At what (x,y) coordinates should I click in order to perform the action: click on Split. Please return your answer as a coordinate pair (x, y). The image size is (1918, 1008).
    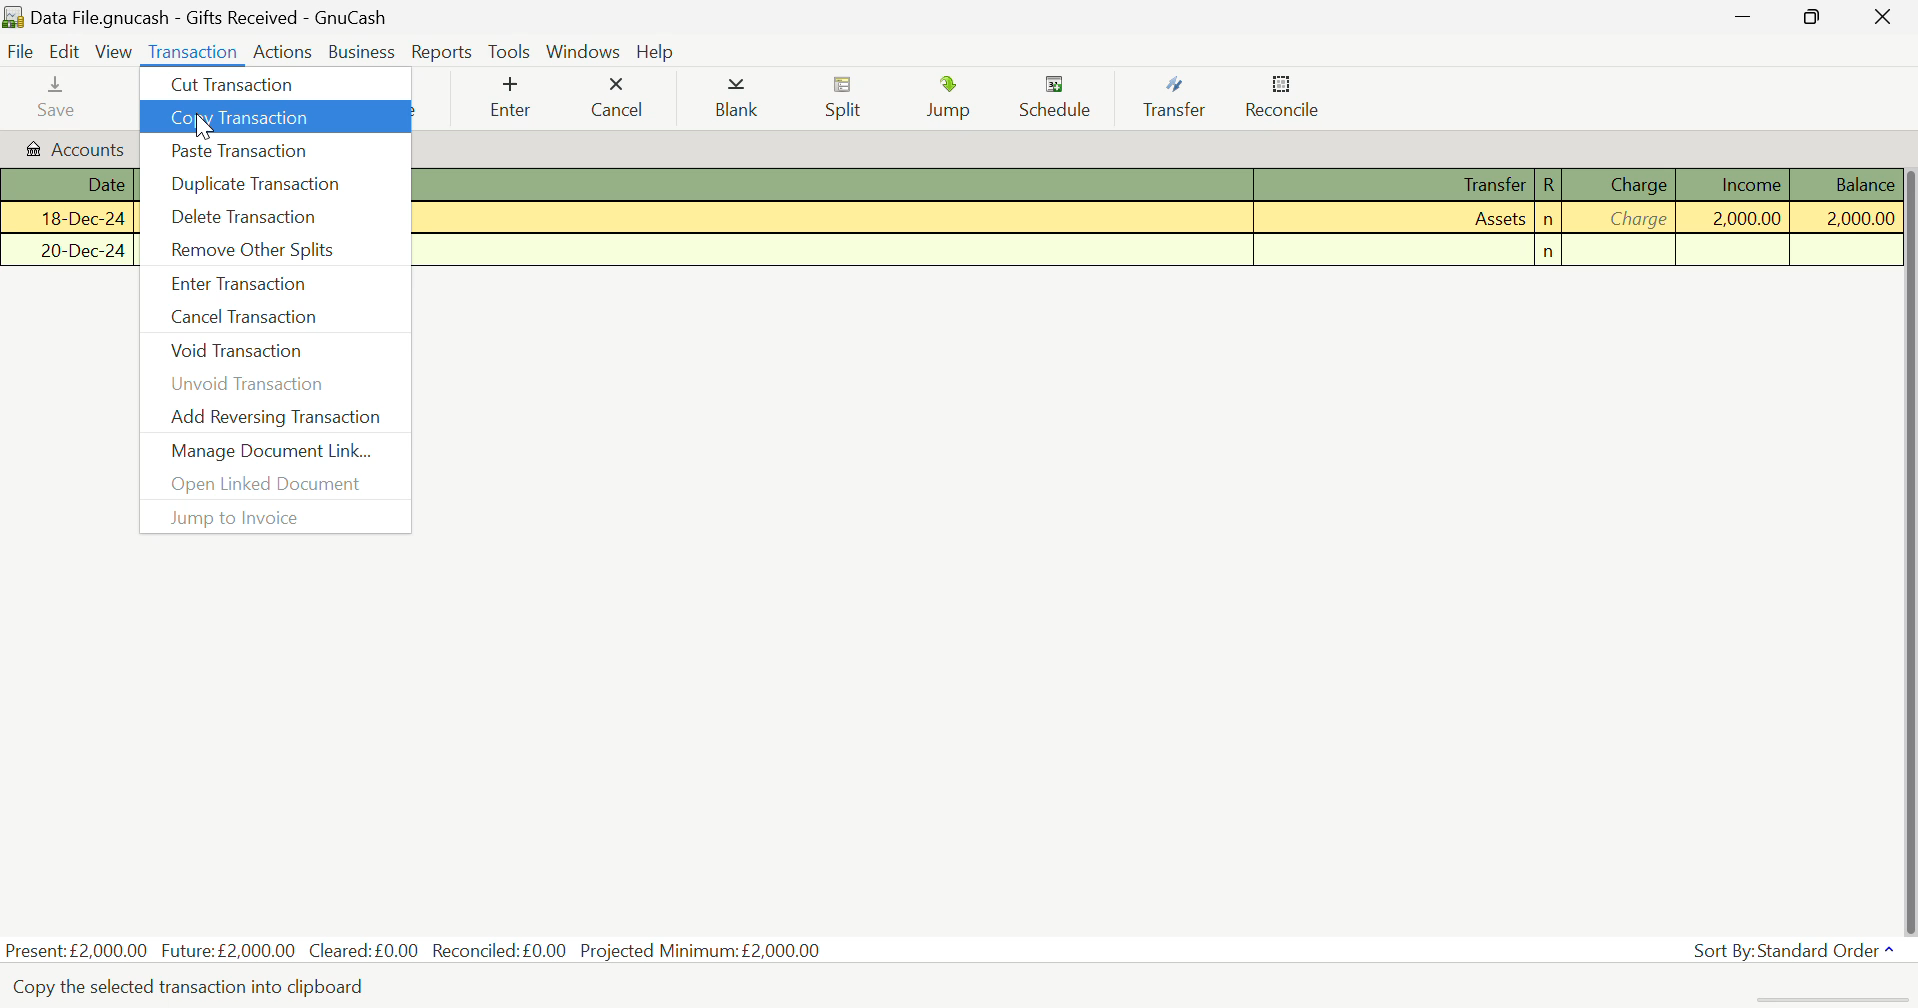
    Looking at the image, I should click on (845, 100).